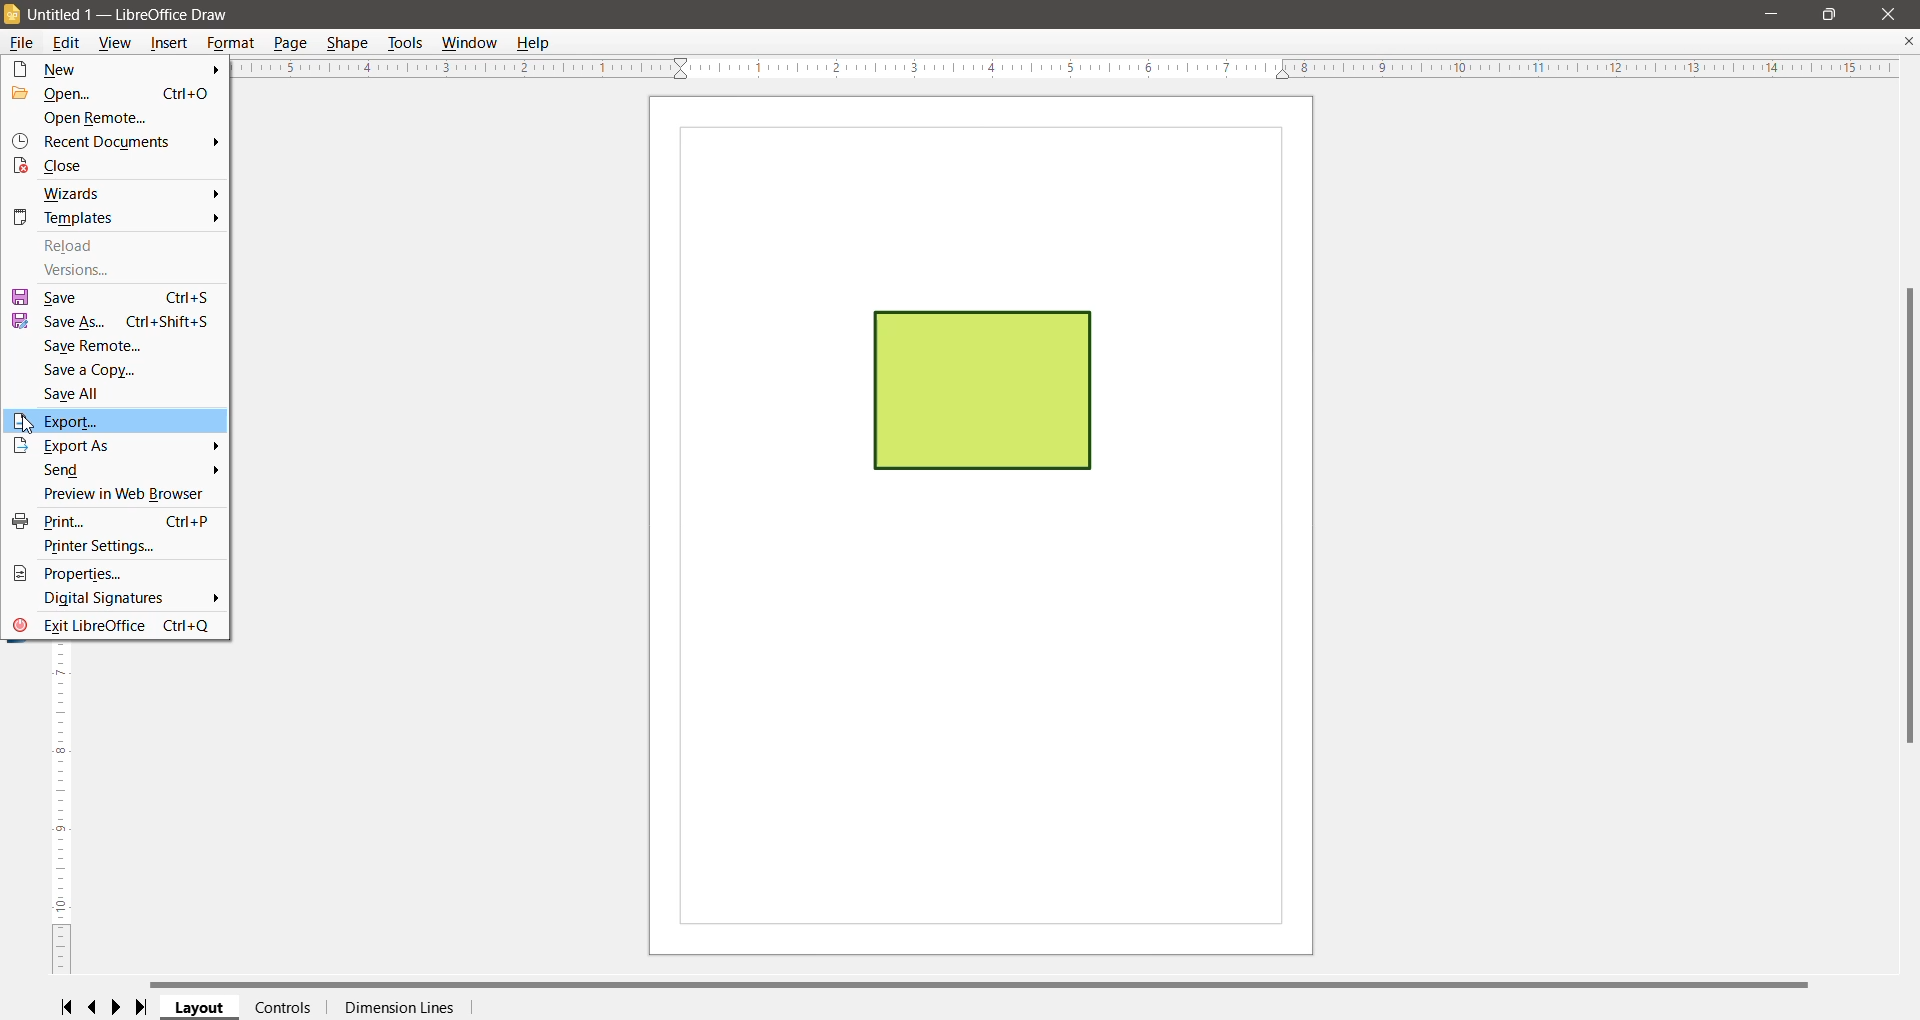 The height and width of the screenshot is (1020, 1920). Describe the element at coordinates (59, 166) in the screenshot. I see `Close` at that location.